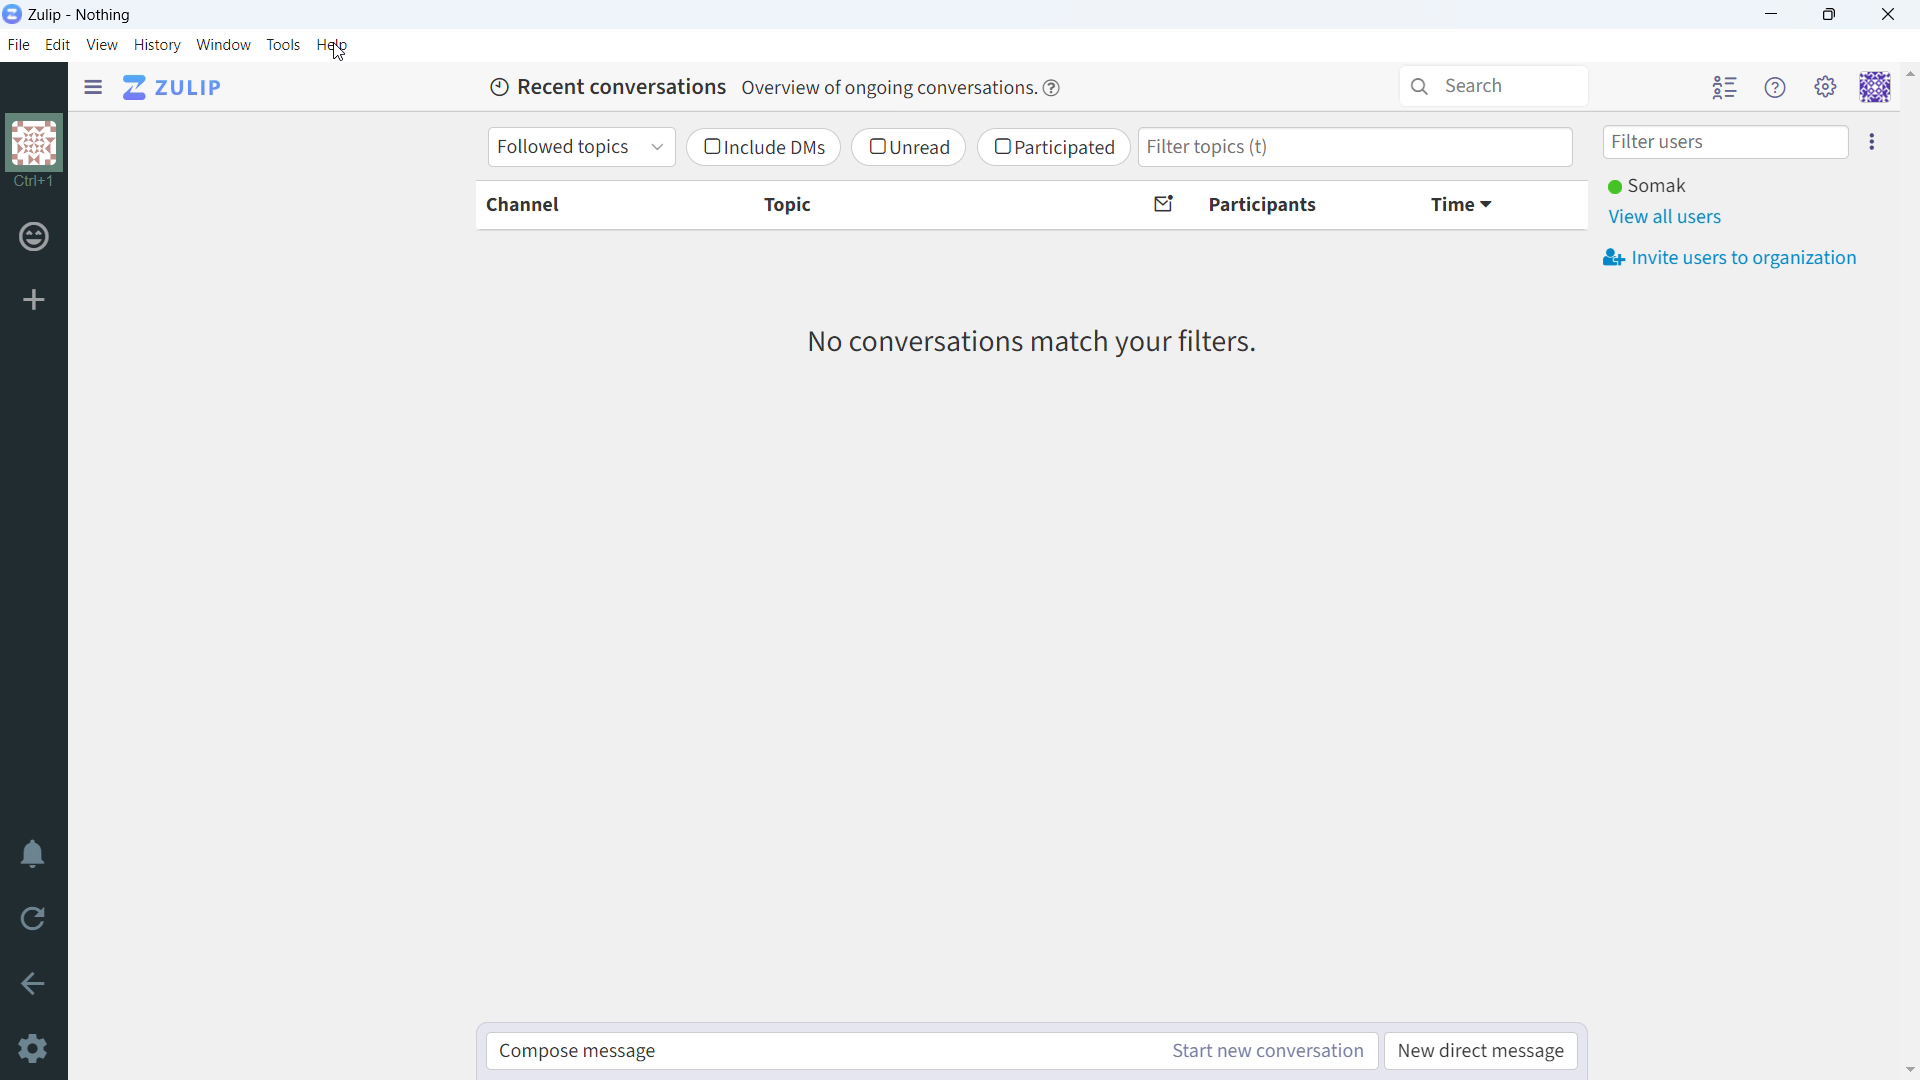 This screenshot has height=1080, width=1920. I want to click on help, so click(1052, 87).